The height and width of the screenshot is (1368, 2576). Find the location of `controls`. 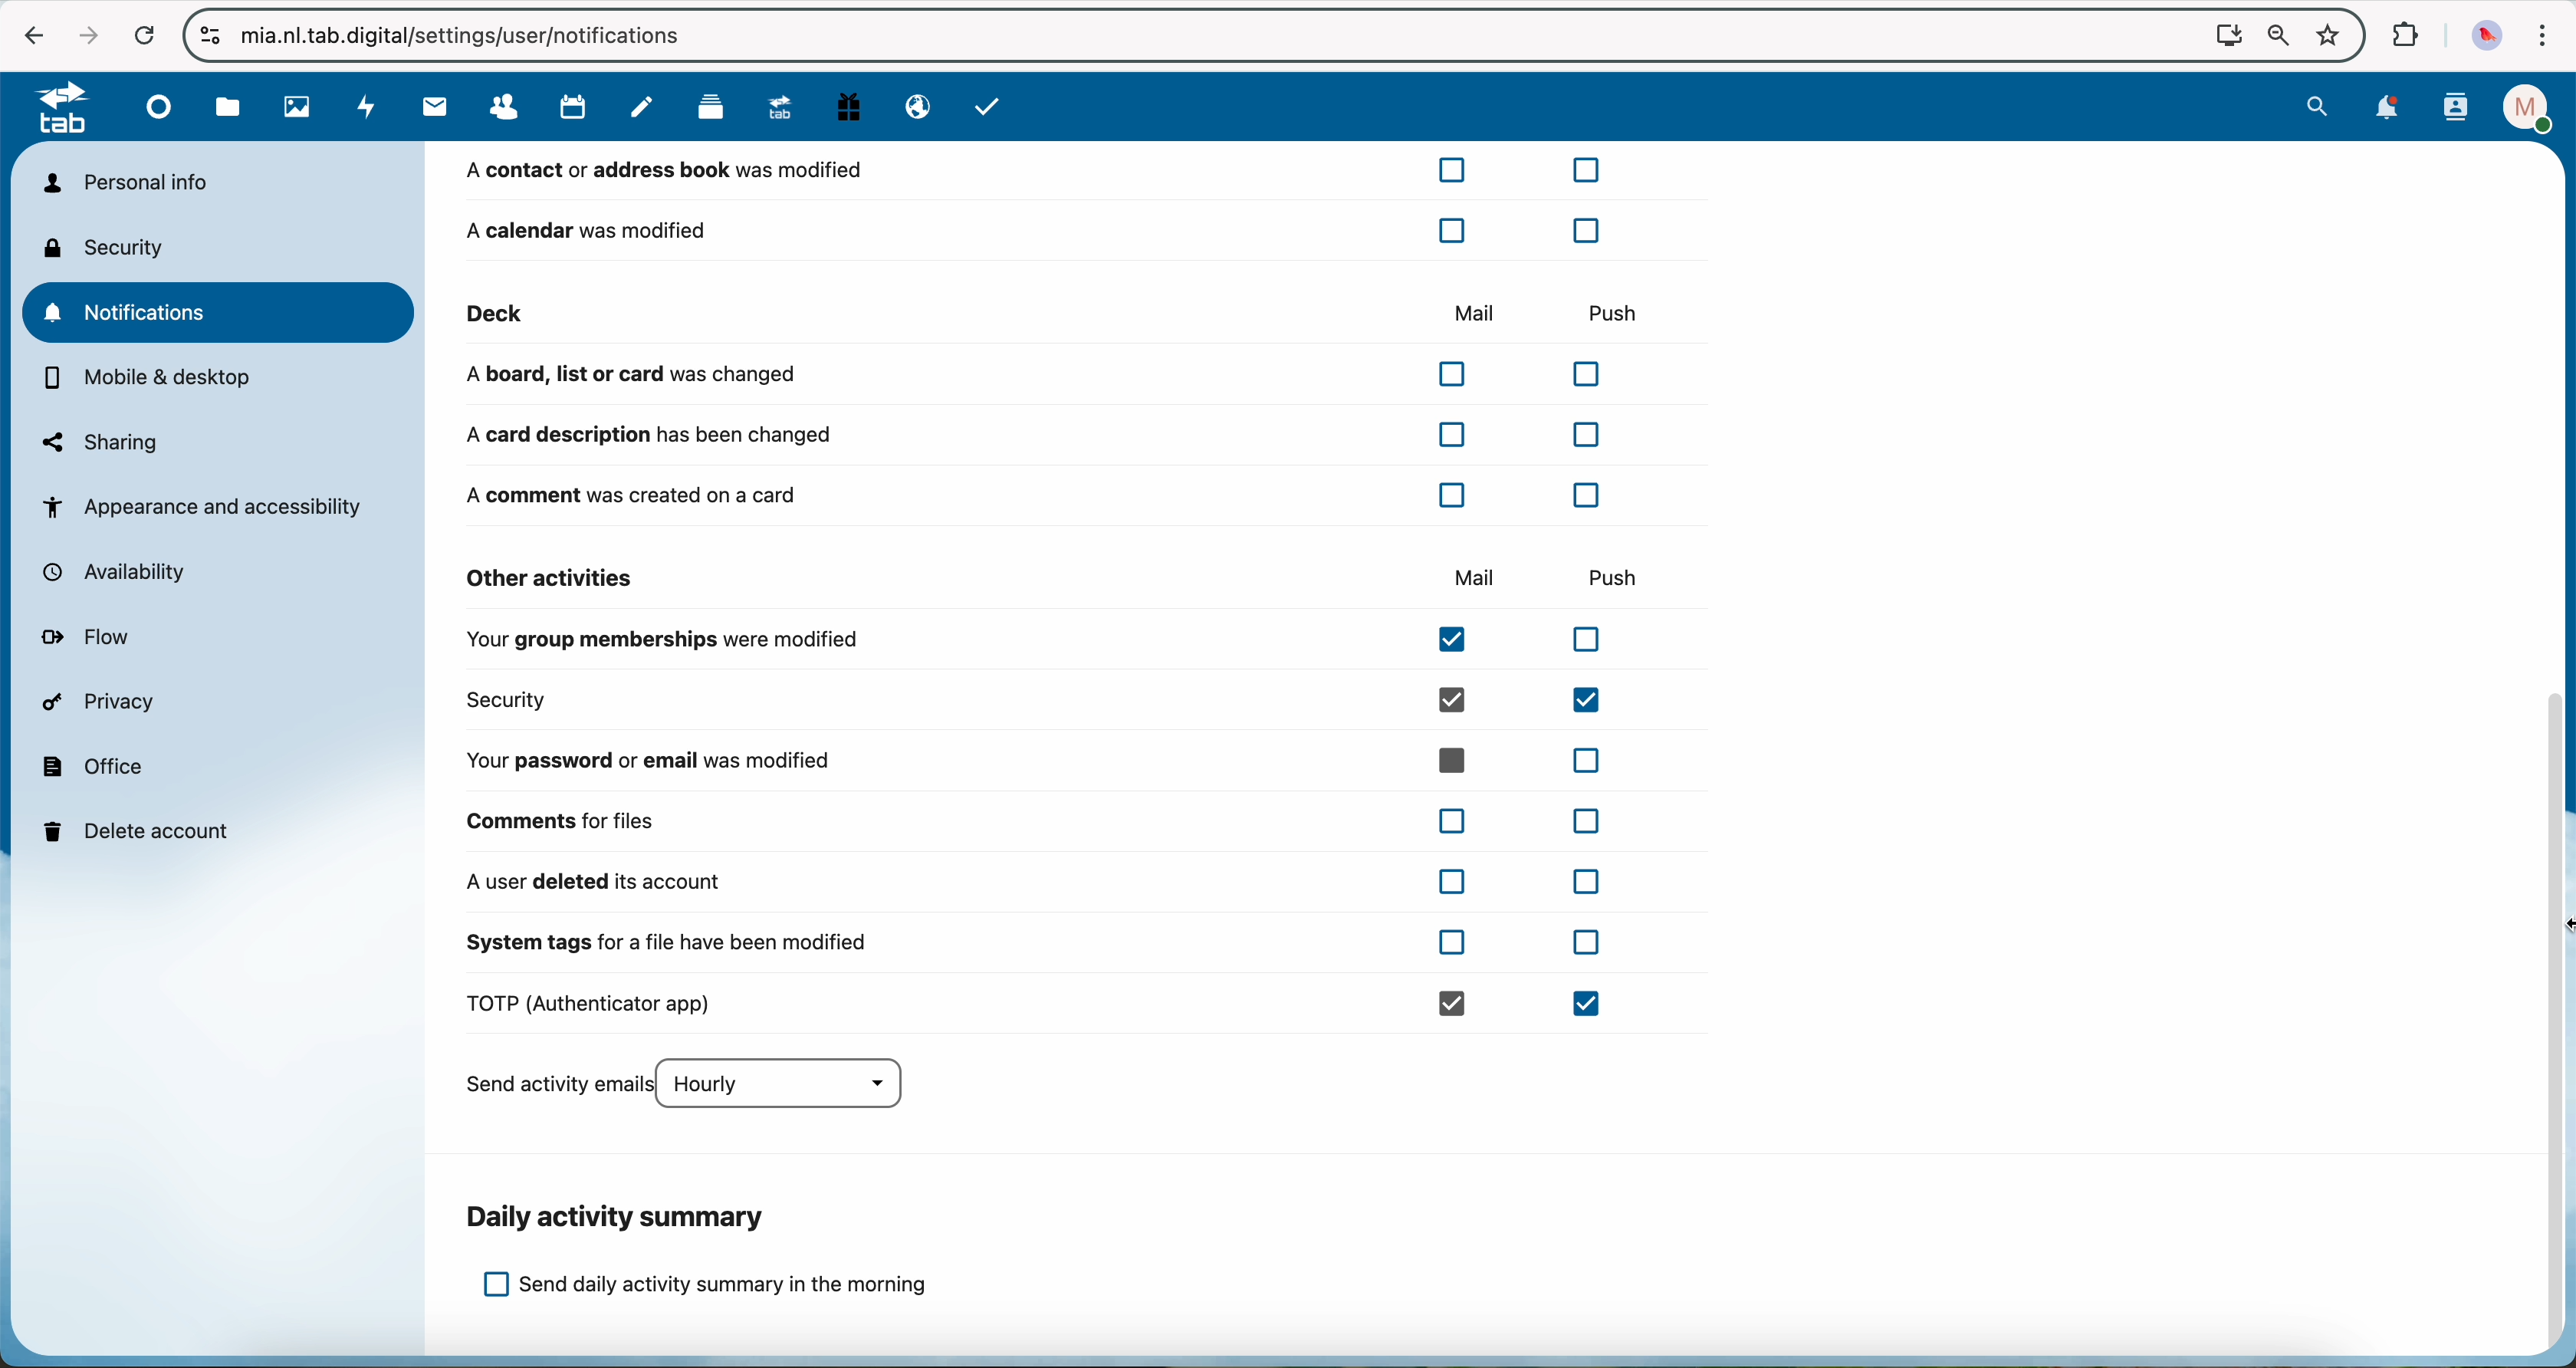

controls is located at coordinates (211, 36).